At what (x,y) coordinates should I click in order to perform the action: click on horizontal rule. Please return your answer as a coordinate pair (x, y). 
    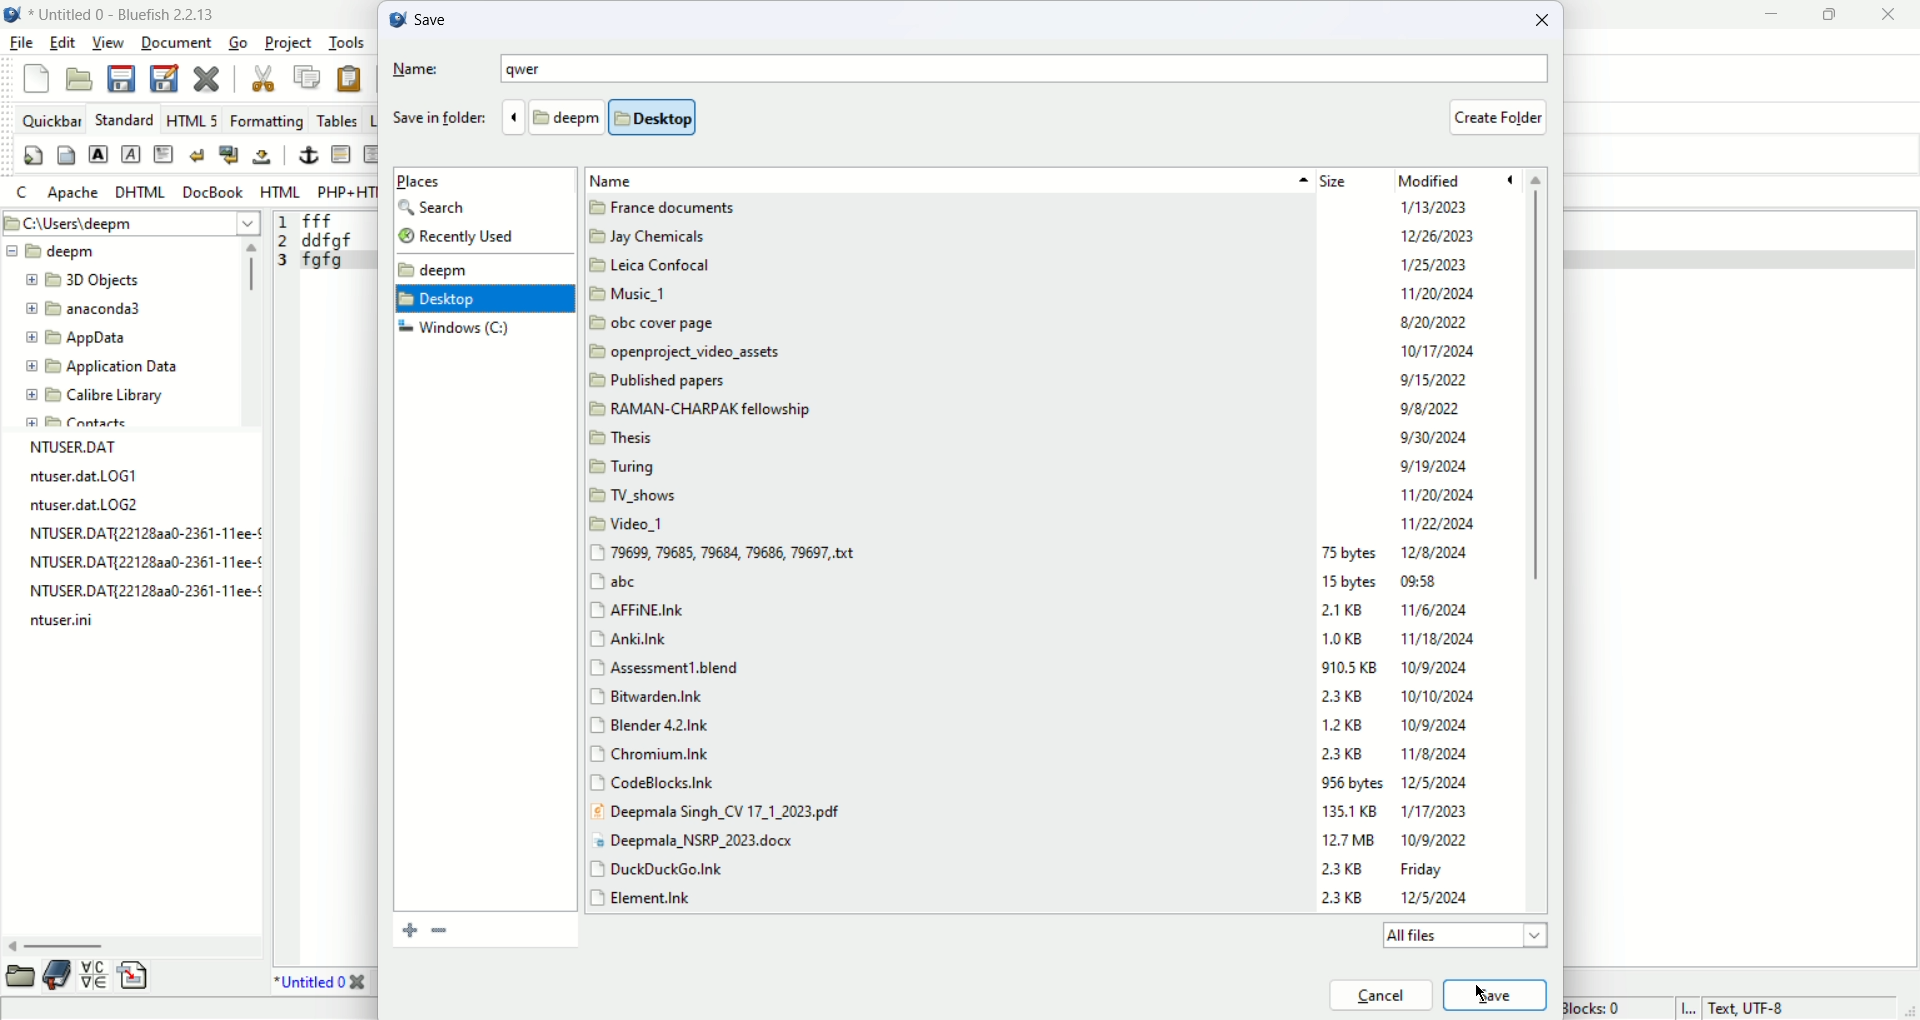
    Looking at the image, I should click on (341, 155).